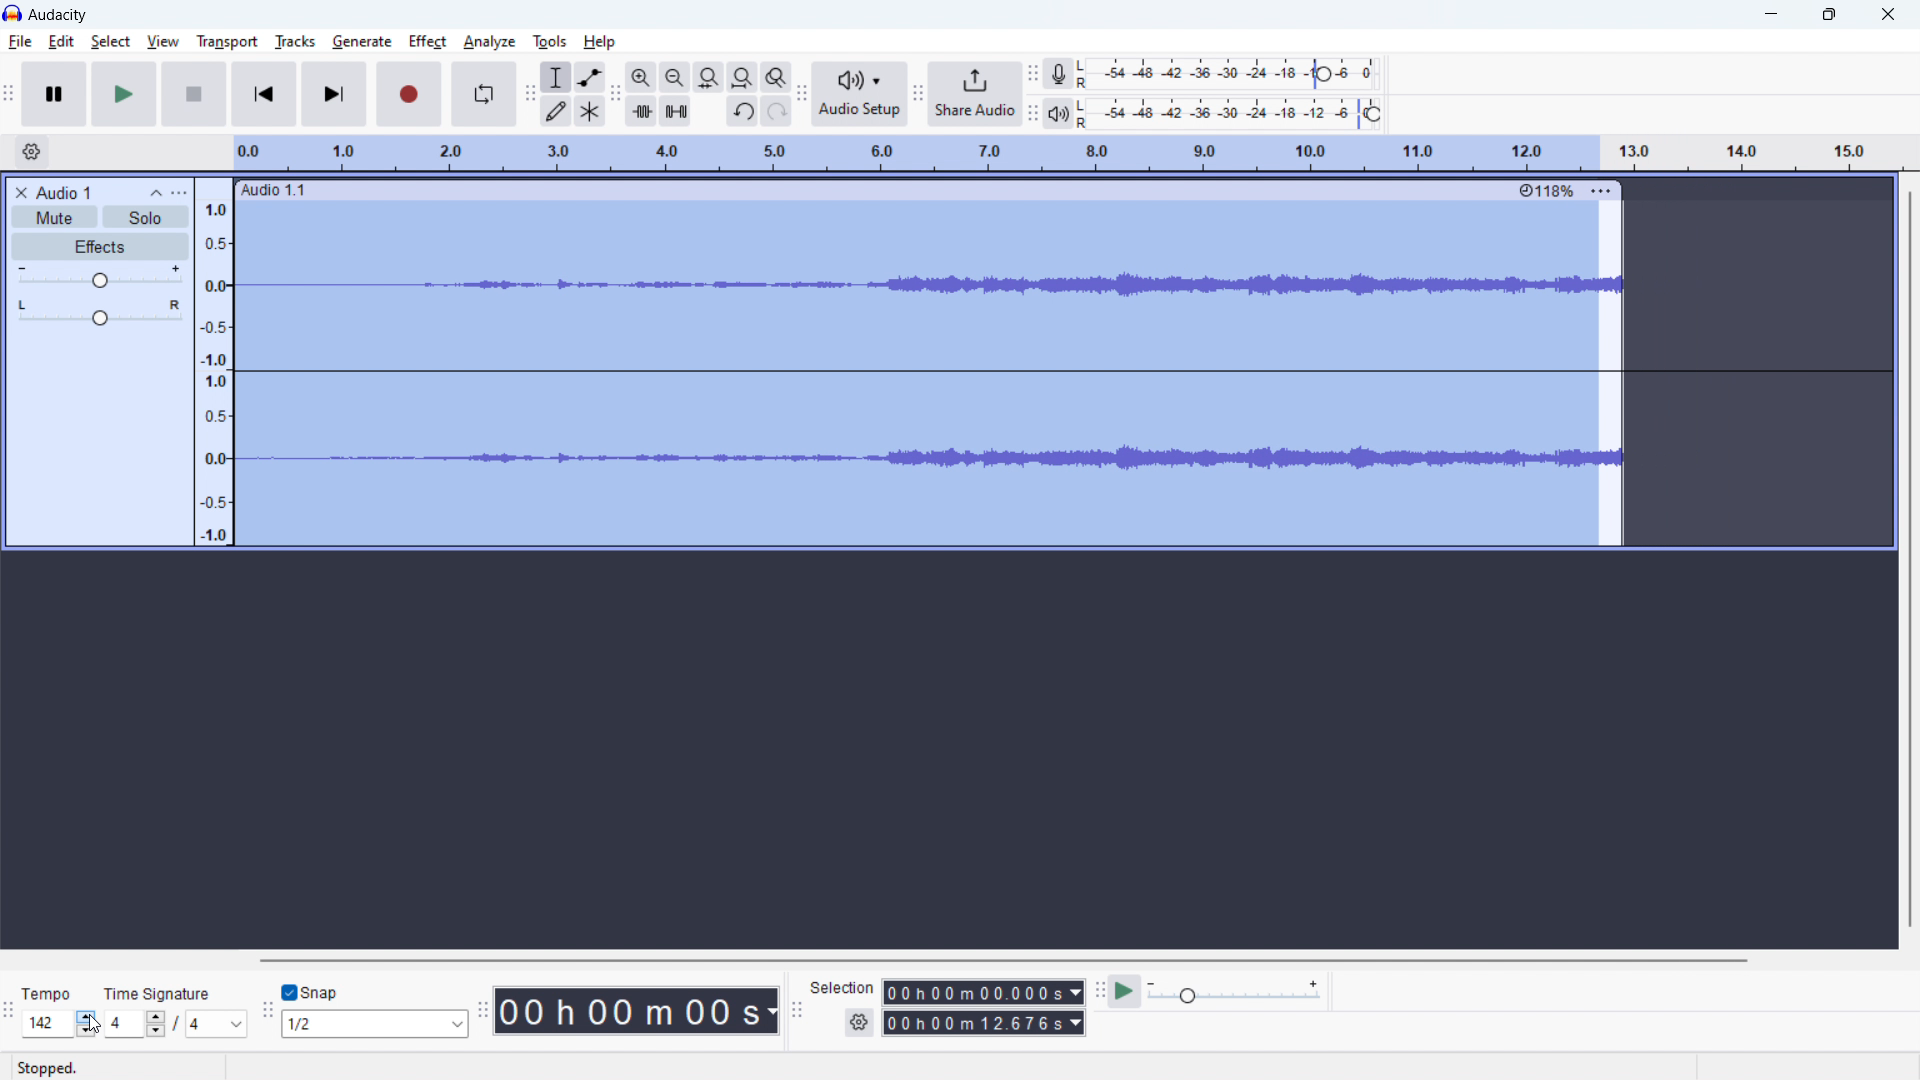  Describe the element at coordinates (145, 217) in the screenshot. I see `solo` at that location.